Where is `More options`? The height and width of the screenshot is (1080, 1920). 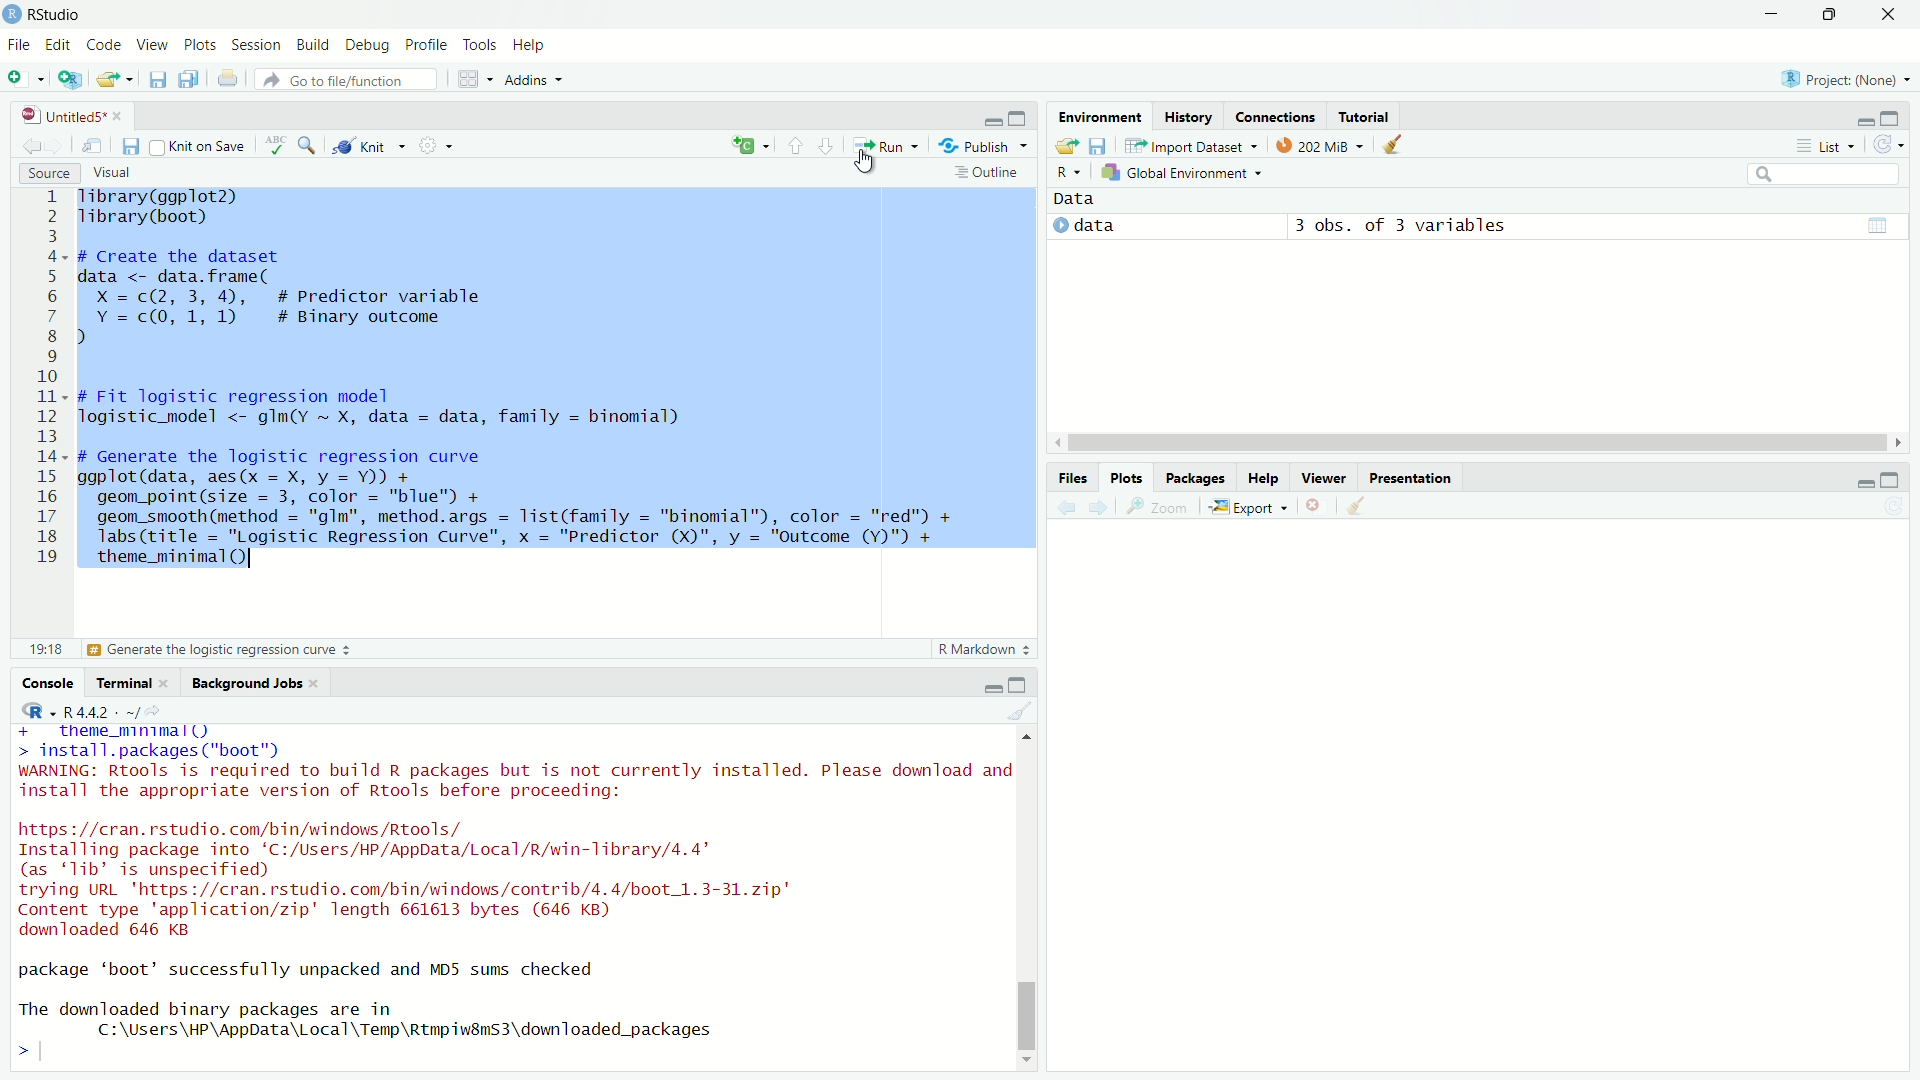
More options is located at coordinates (437, 144).